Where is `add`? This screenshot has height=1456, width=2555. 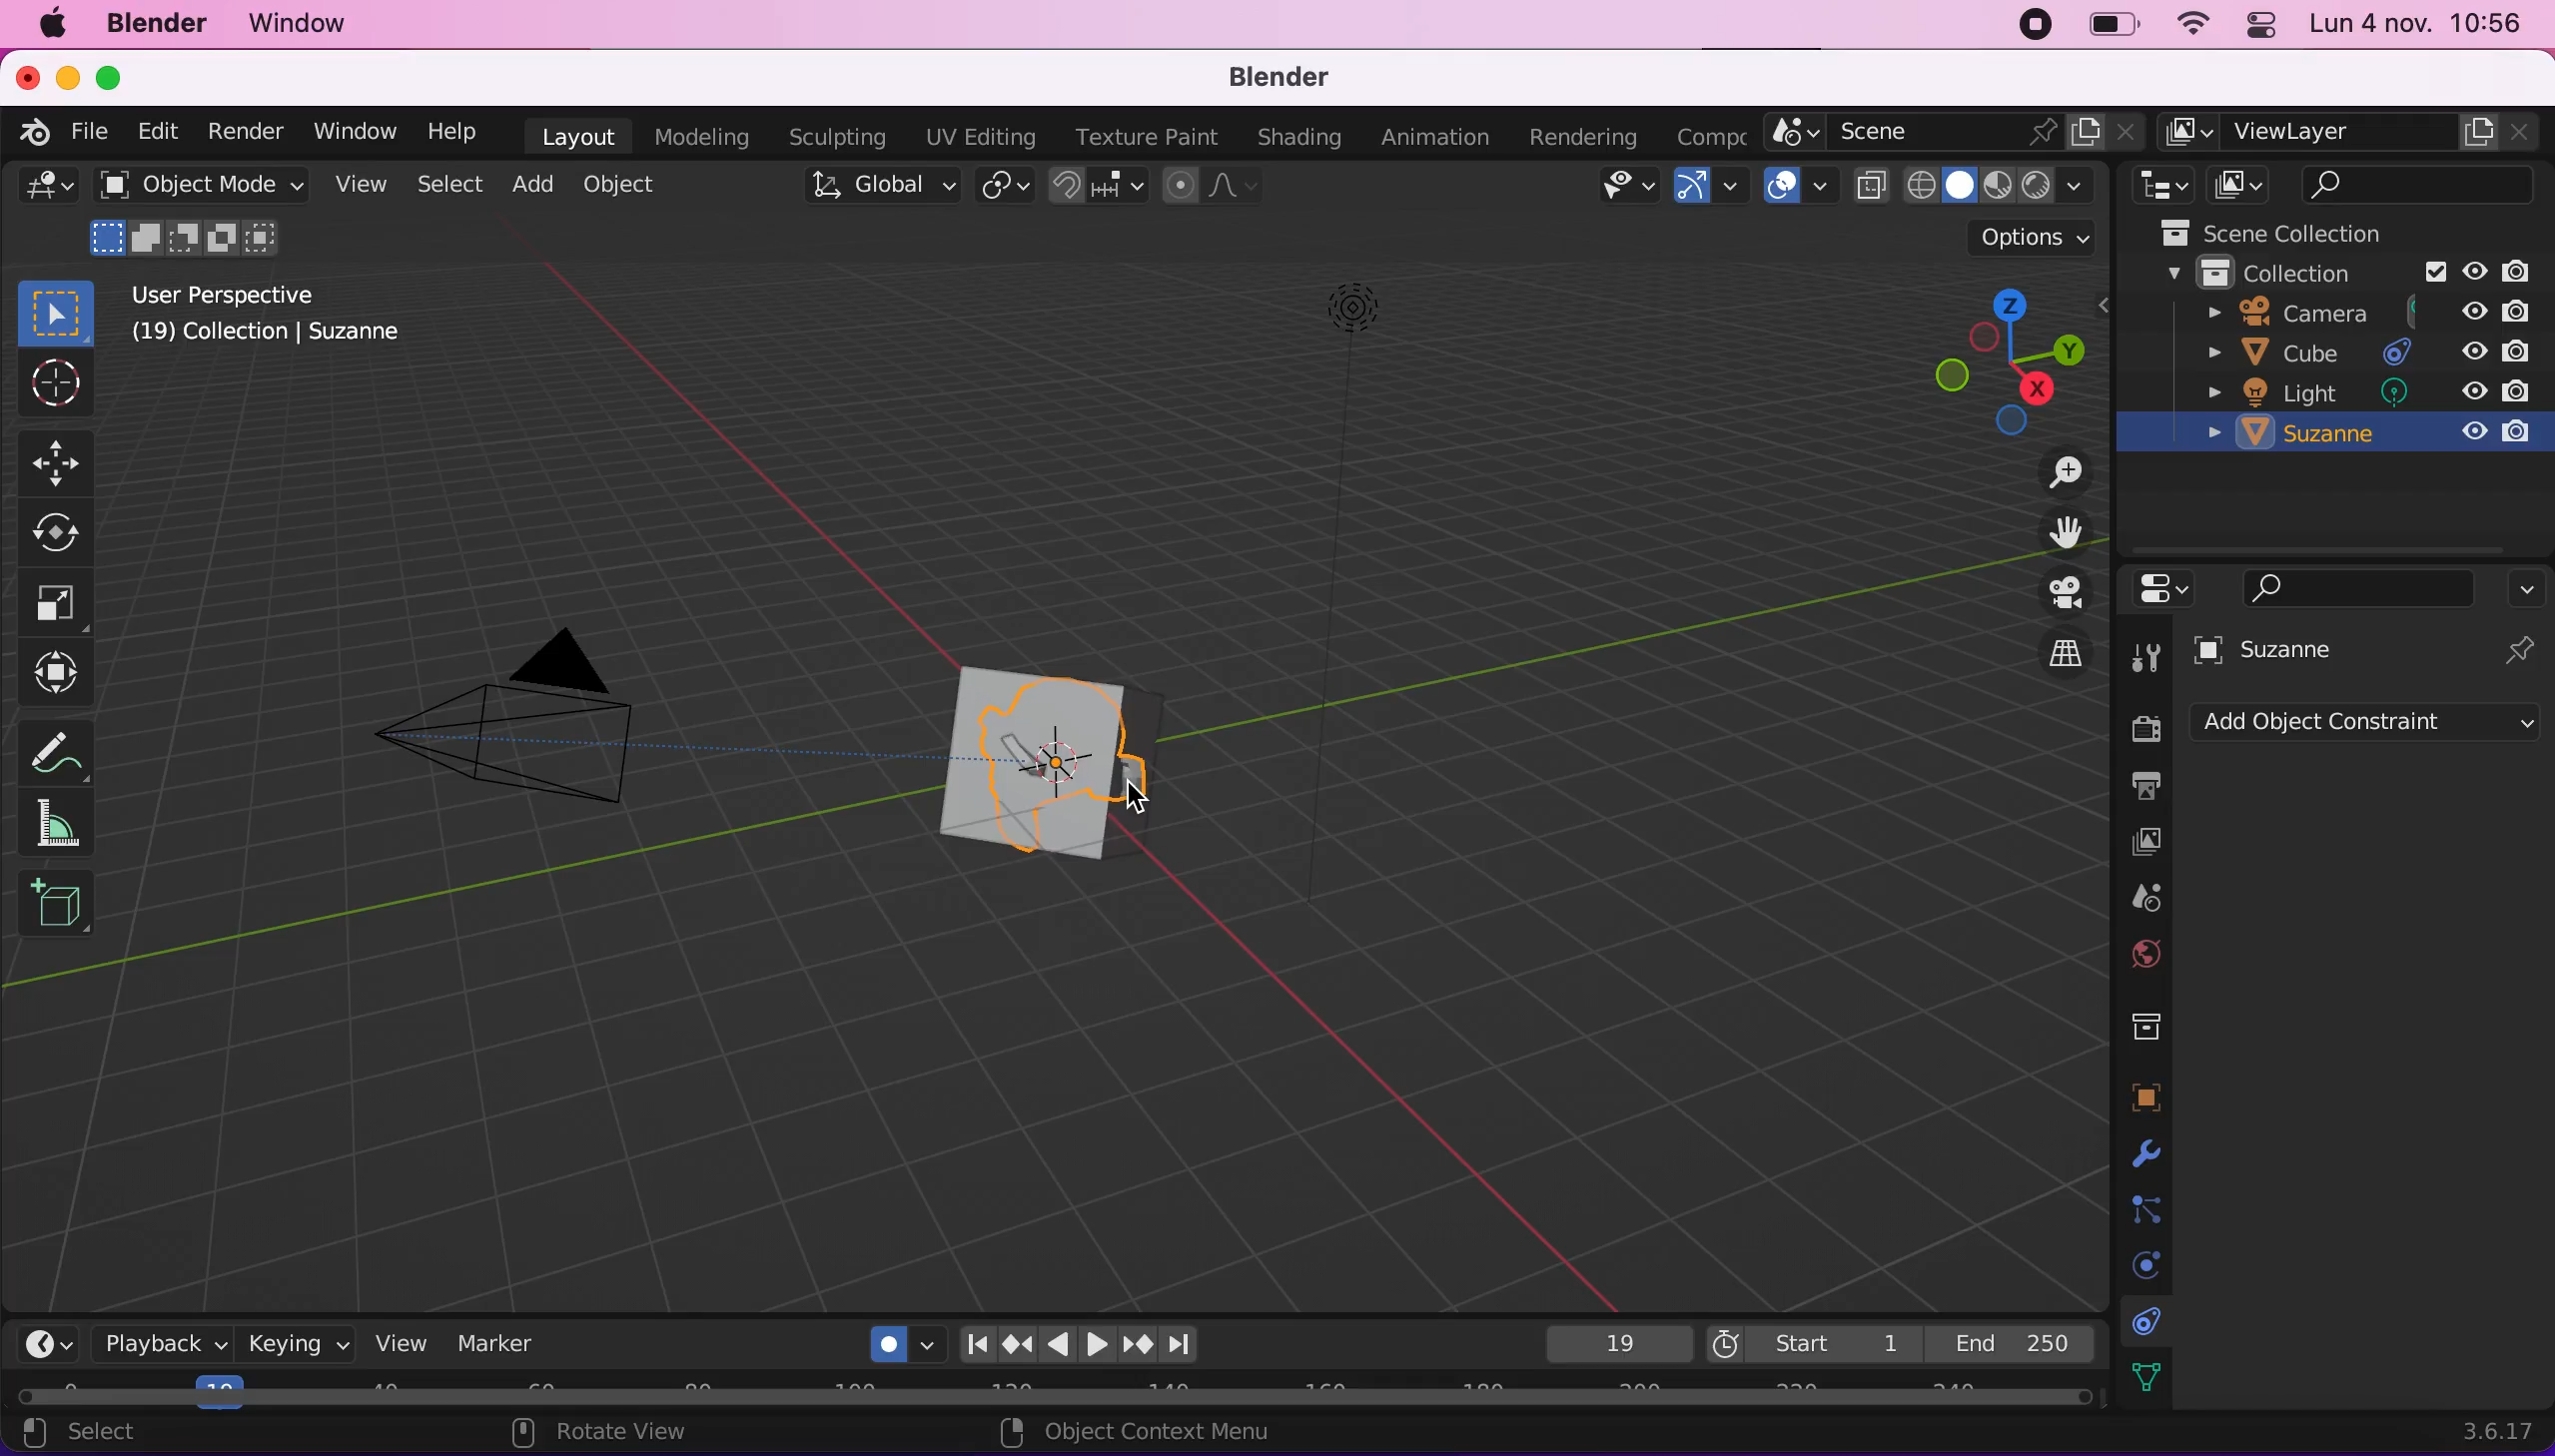 add is located at coordinates (532, 183).